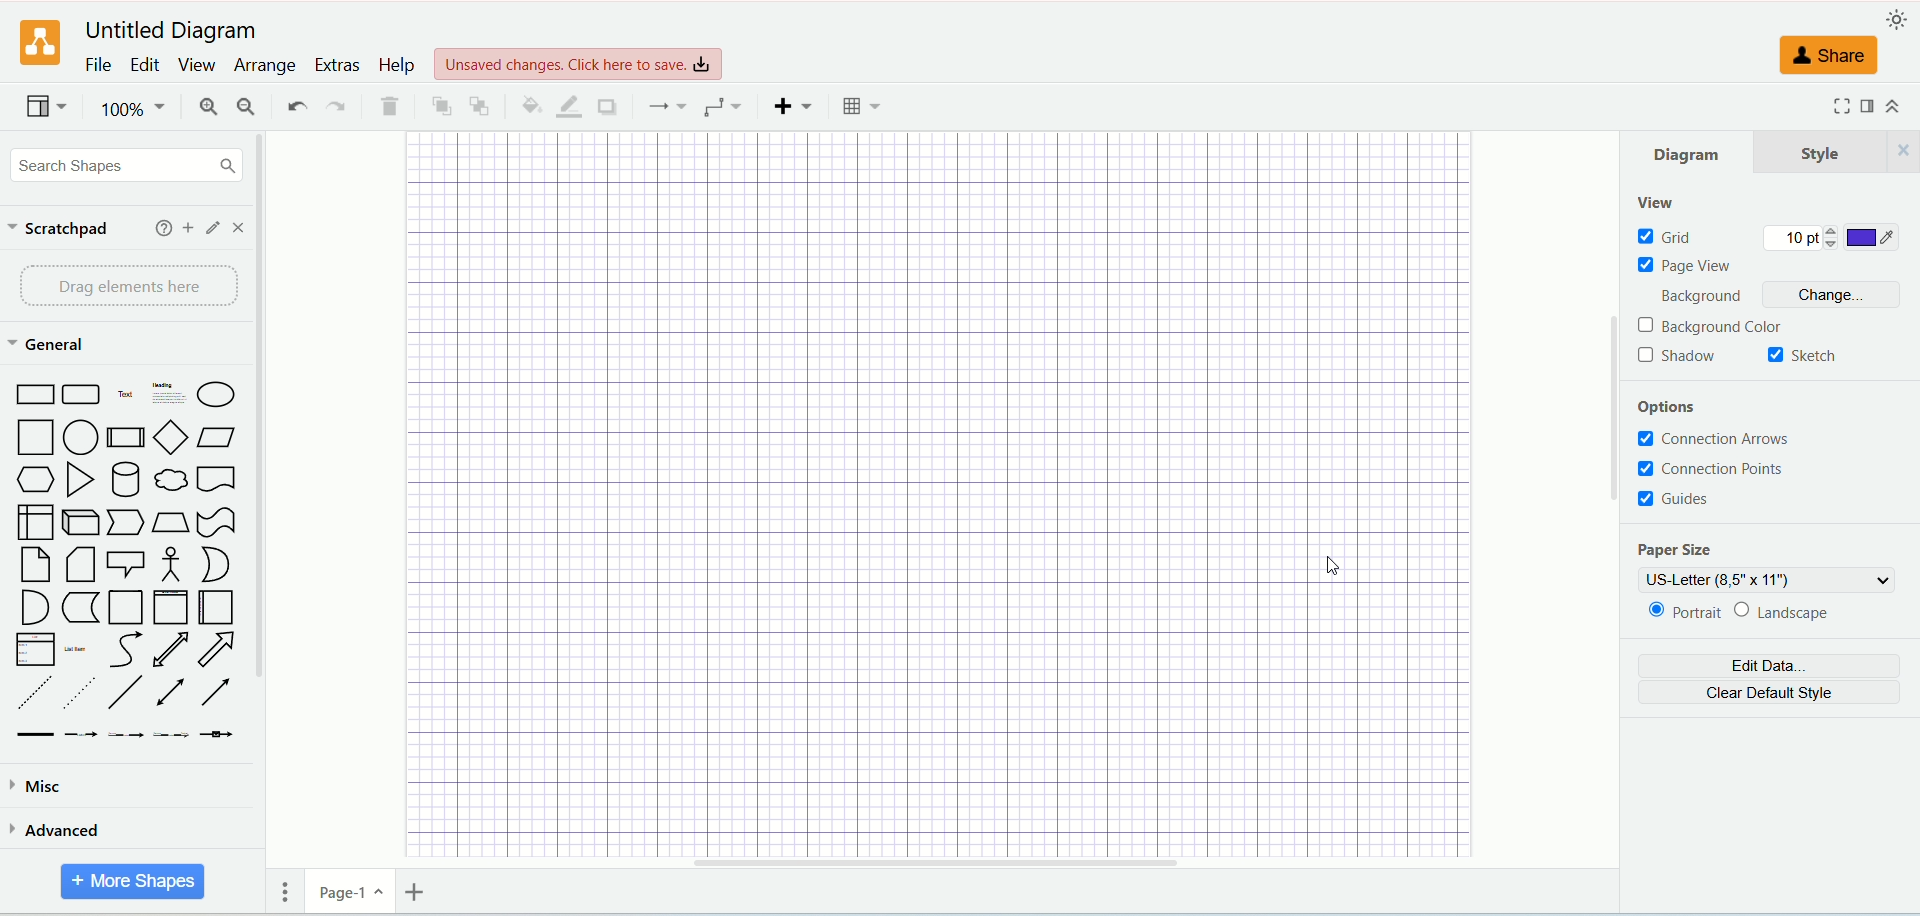 The width and height of the screenshot is (1920, 916). Describe the element at coordinates (1666, 239) in the screenshot. I see `grid` at that location.